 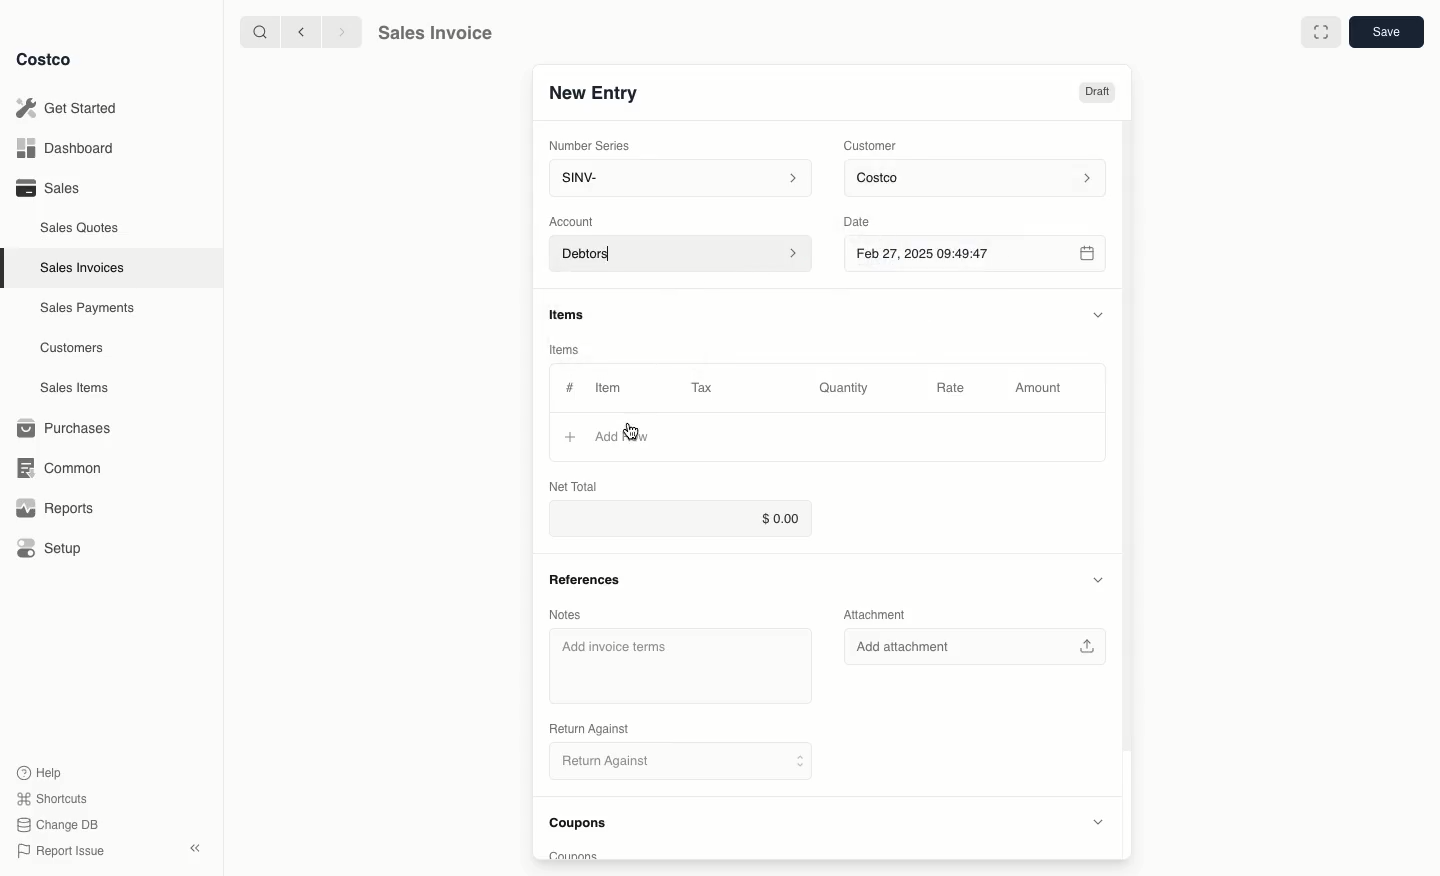 I want to click on Number Series, so click(x=591, y=144).